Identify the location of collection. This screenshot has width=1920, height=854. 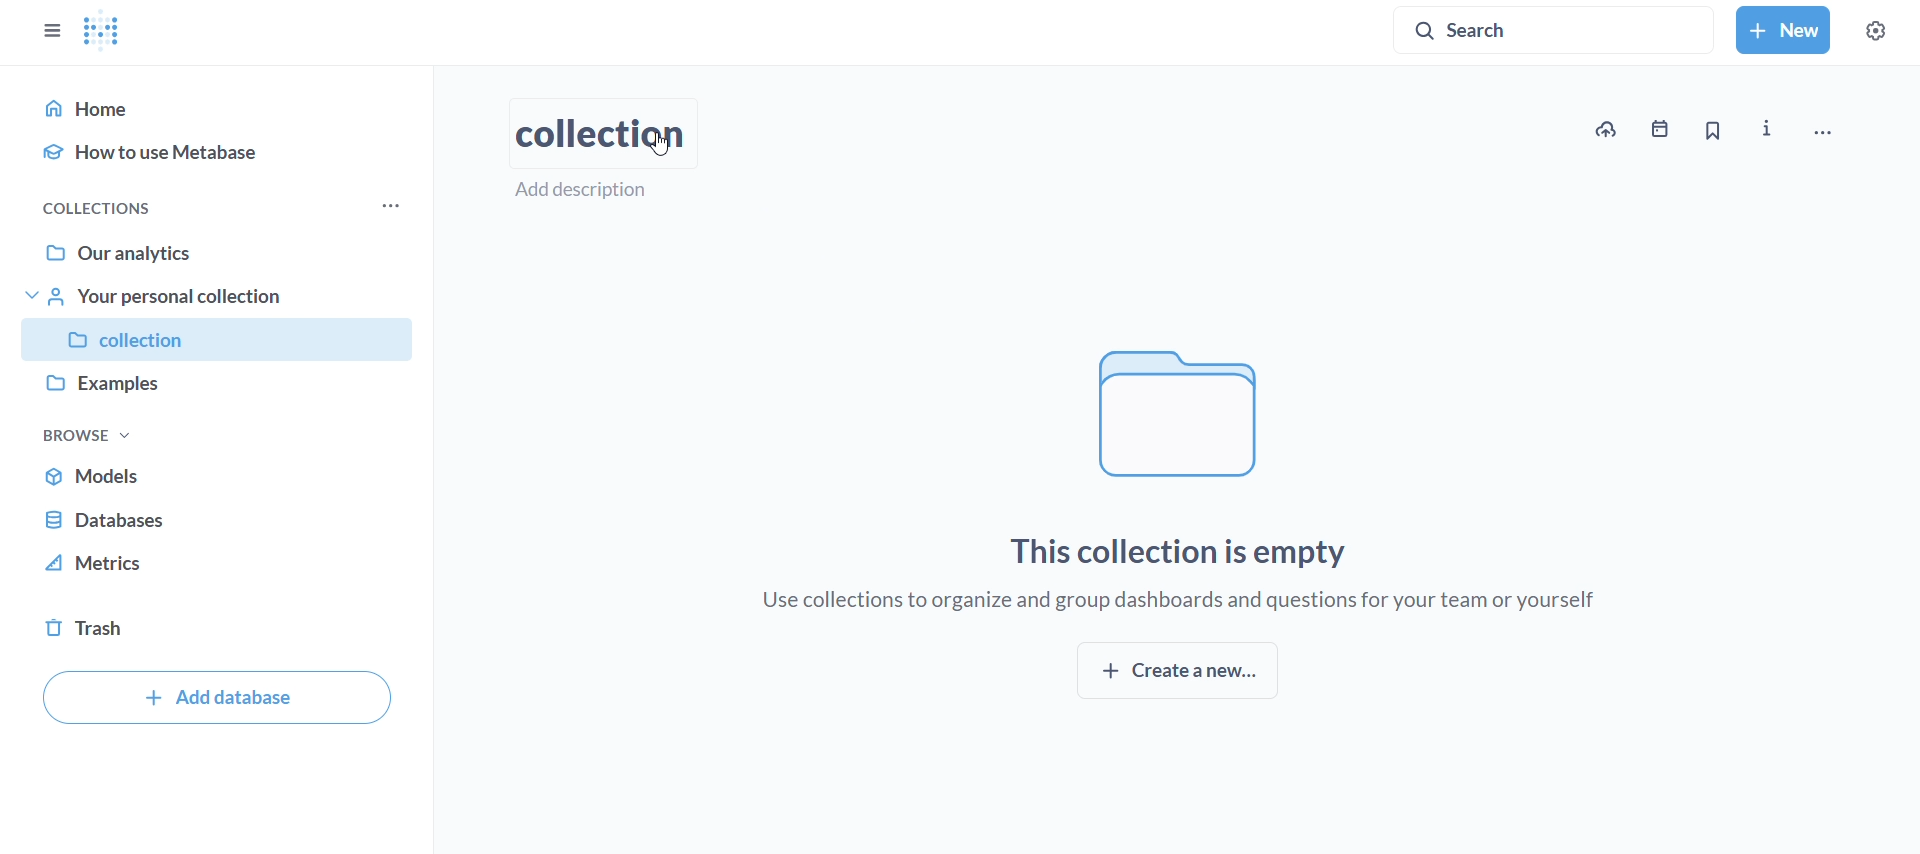
(601, 132).